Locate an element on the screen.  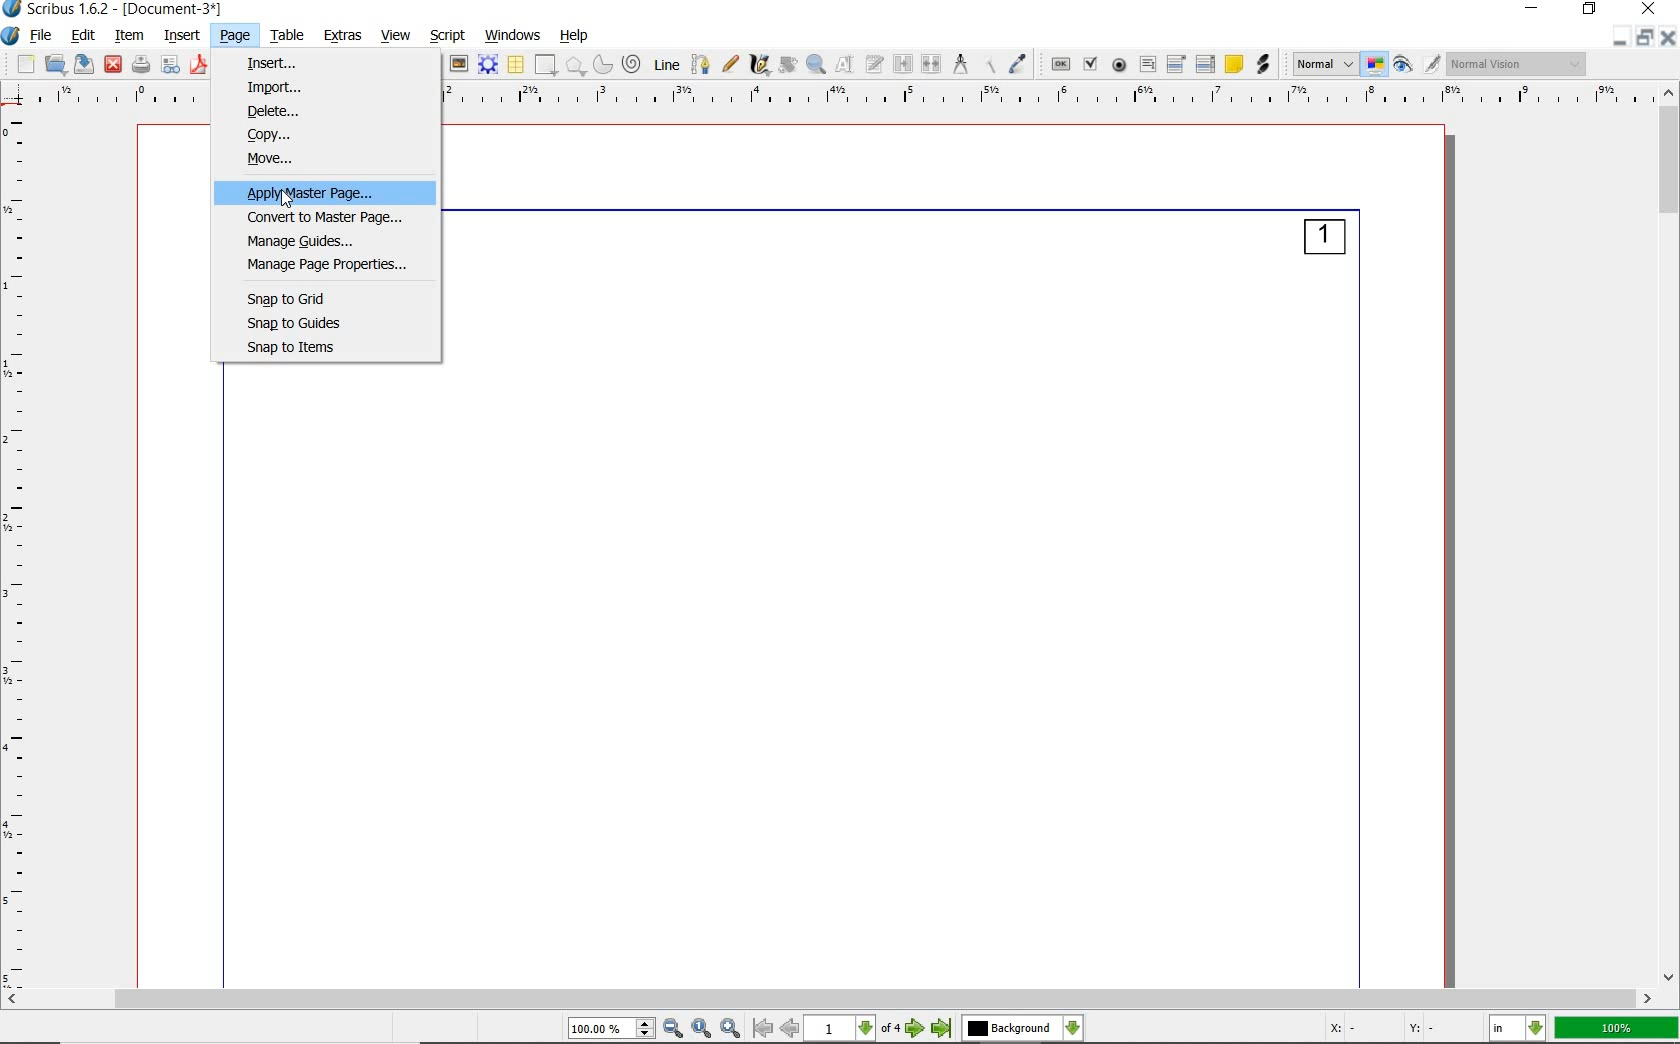
pdf radio button is located at coordinates (1119, 66).